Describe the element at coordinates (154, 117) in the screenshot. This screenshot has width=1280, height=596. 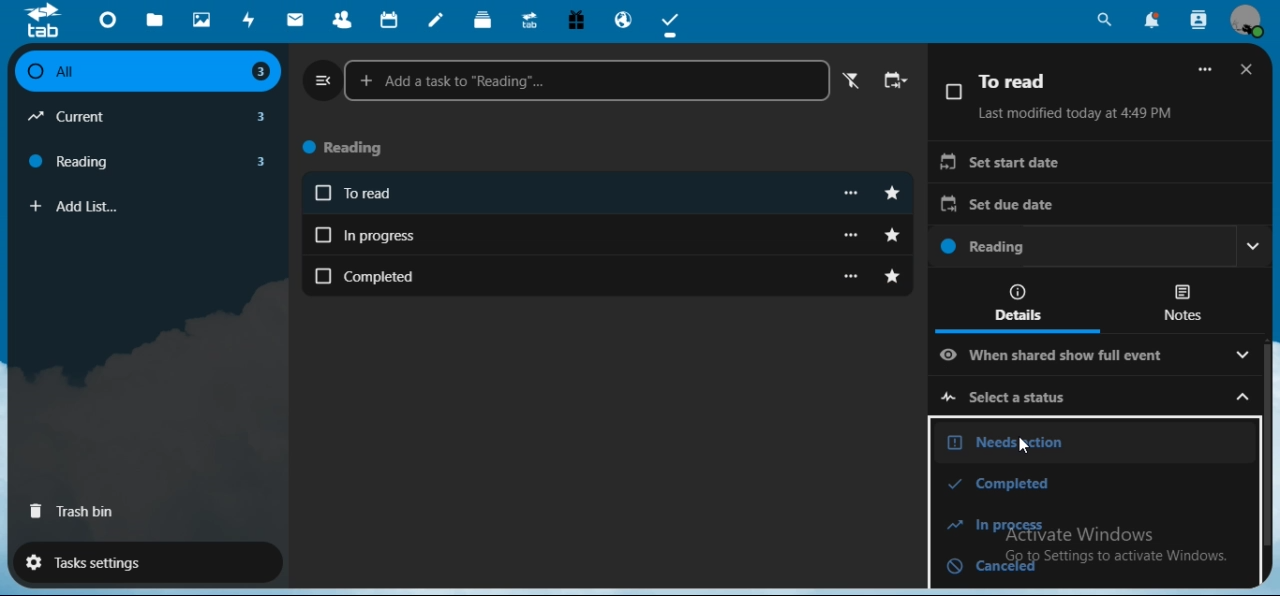
I see `current` at that location.